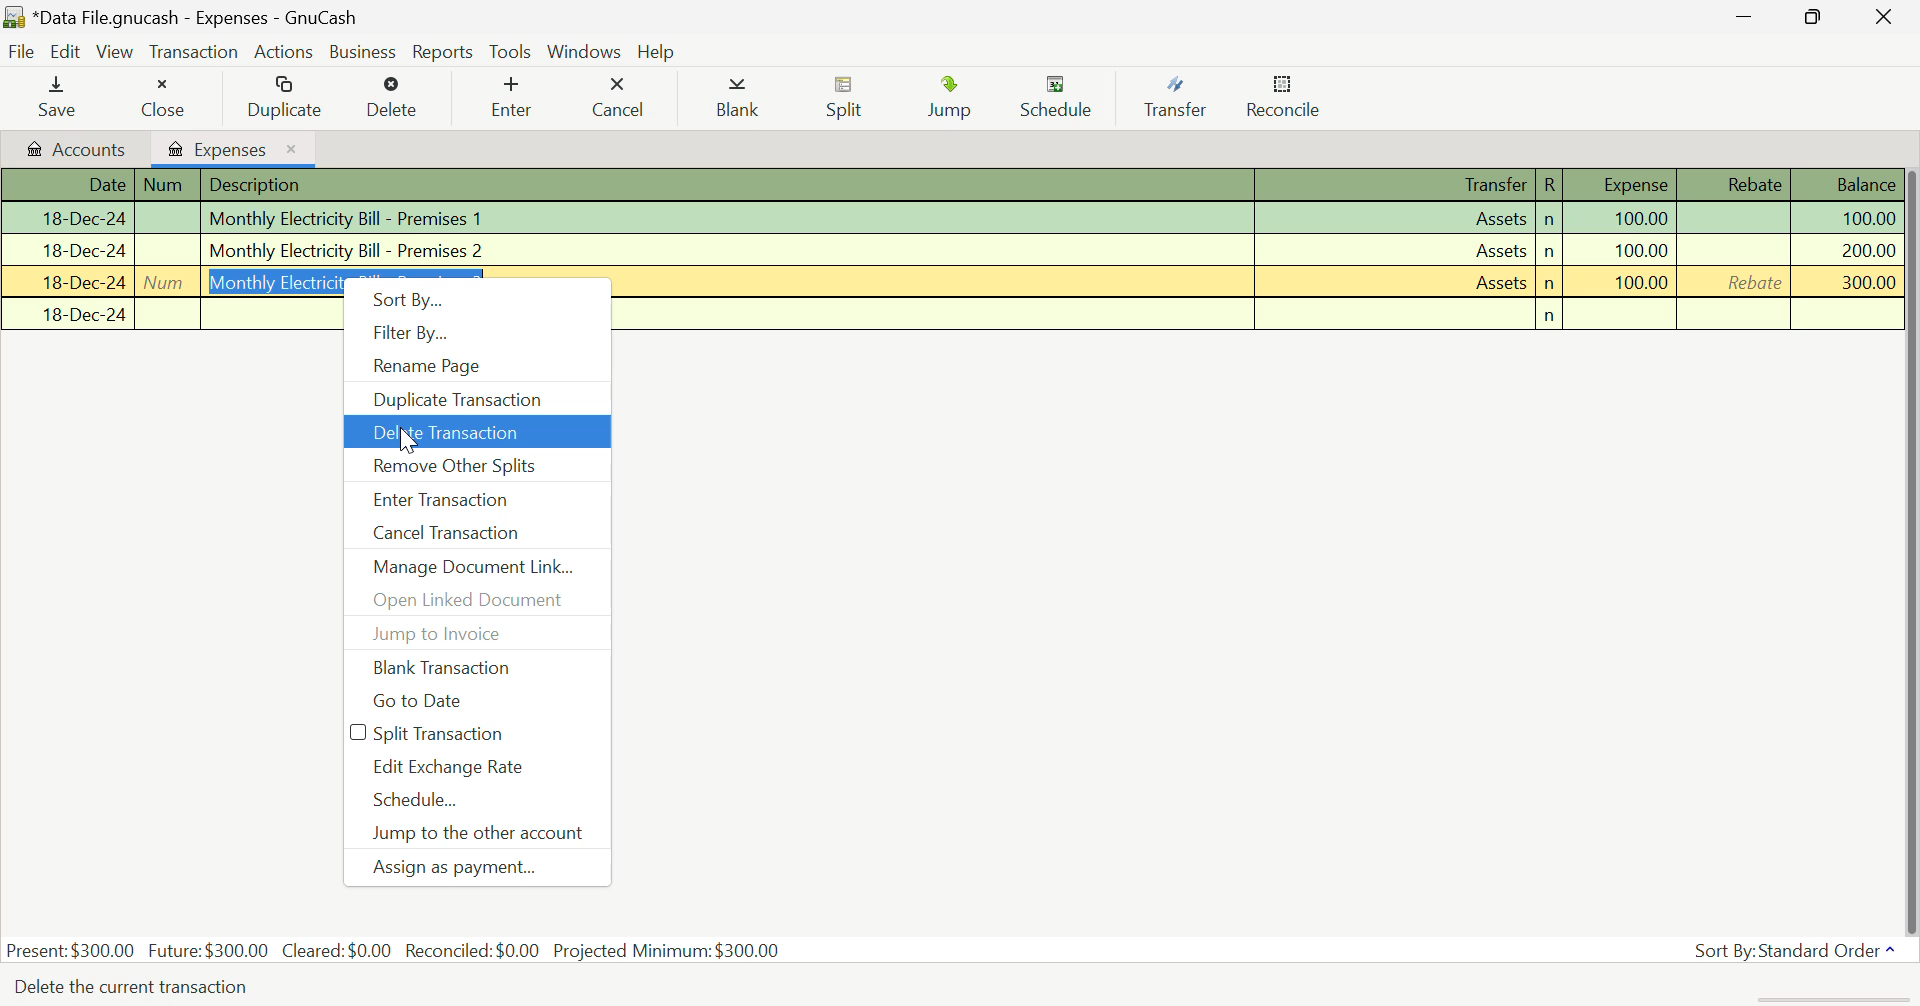  What do you see at coordinates (476, 332) in the screenshot?
I see `Filter By...` at bounding box center [476, 332].